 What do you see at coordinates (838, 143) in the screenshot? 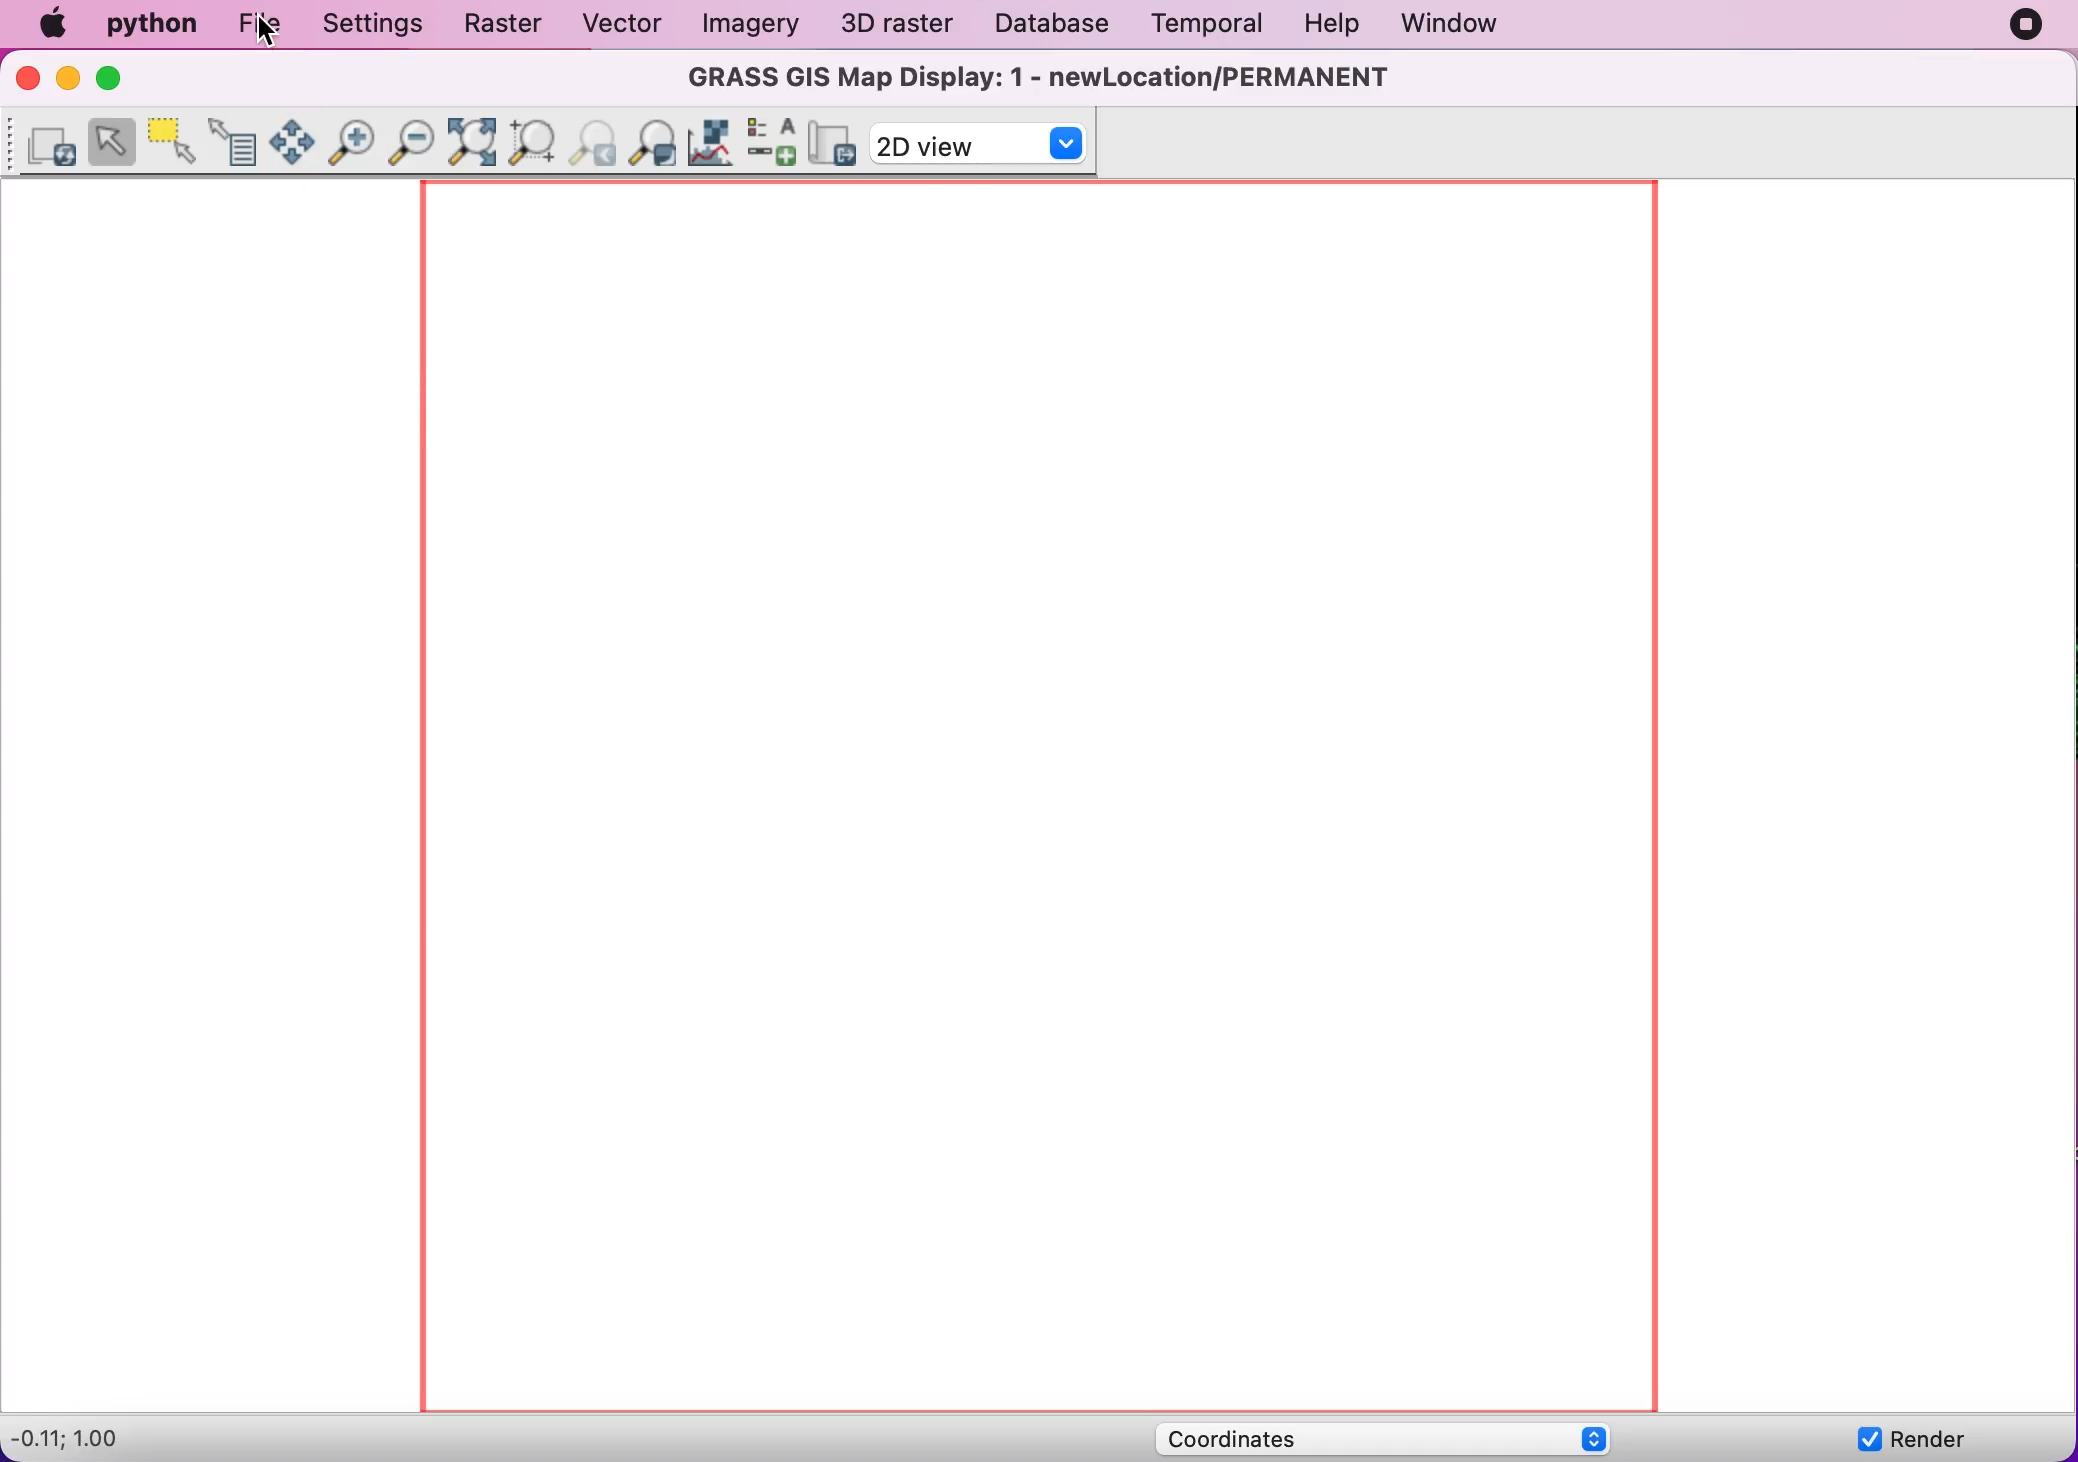
I see `save display to graphic file` at bounding box center [838, 143].